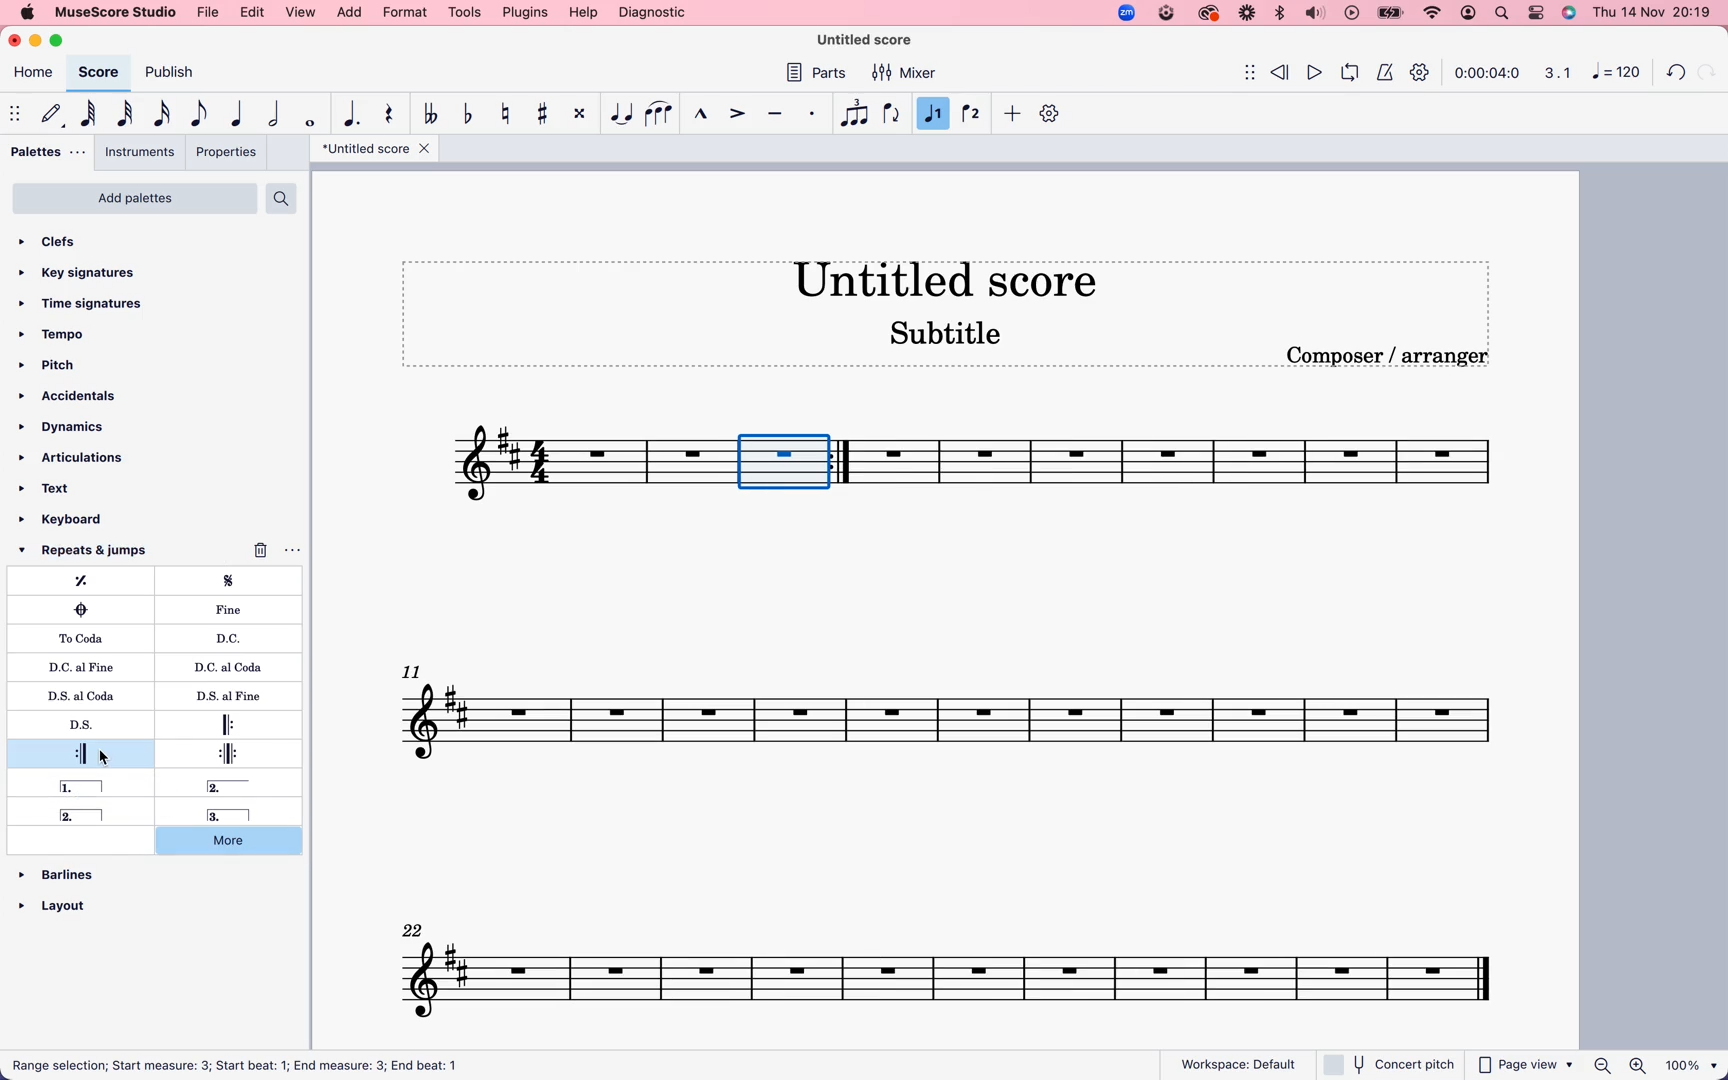  I want to click on accidentals, so click(74, 396).